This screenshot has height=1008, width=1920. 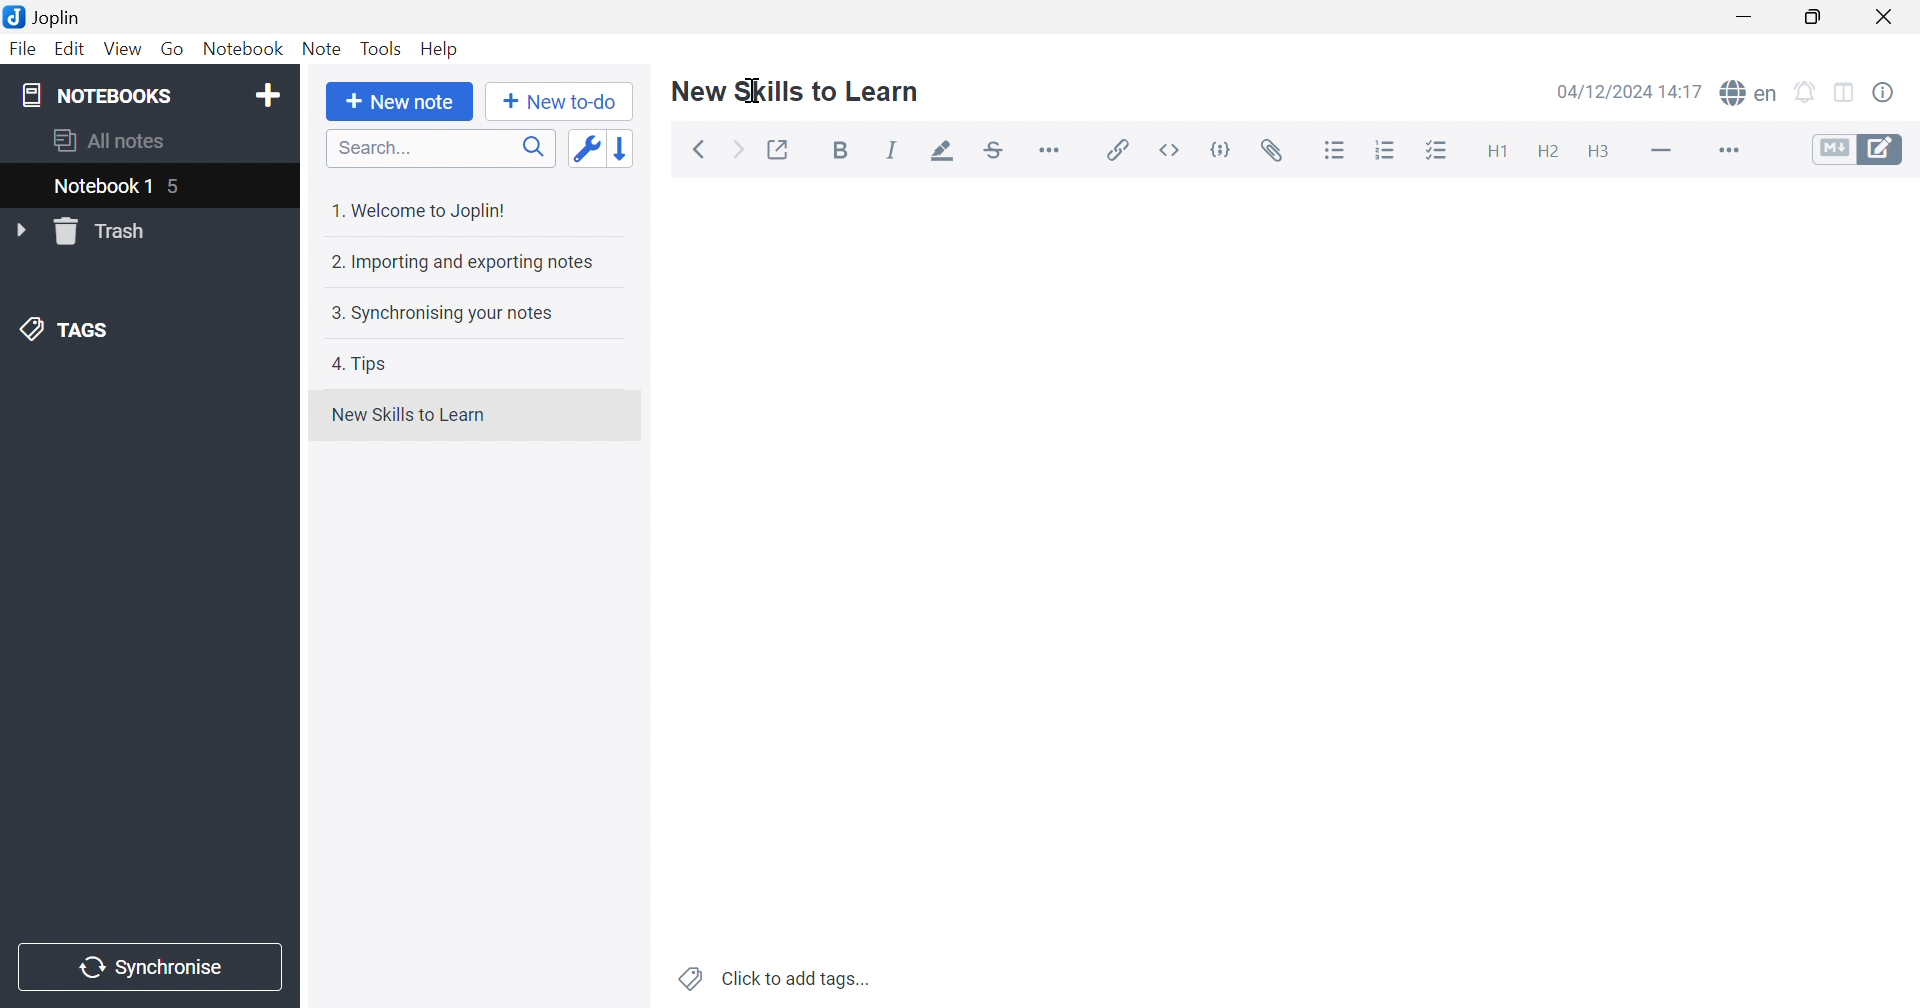 What do you see at coordinates (1858, 148) in the screenshot?
I see `Toggle editors` at bounding box center [1858, 148].